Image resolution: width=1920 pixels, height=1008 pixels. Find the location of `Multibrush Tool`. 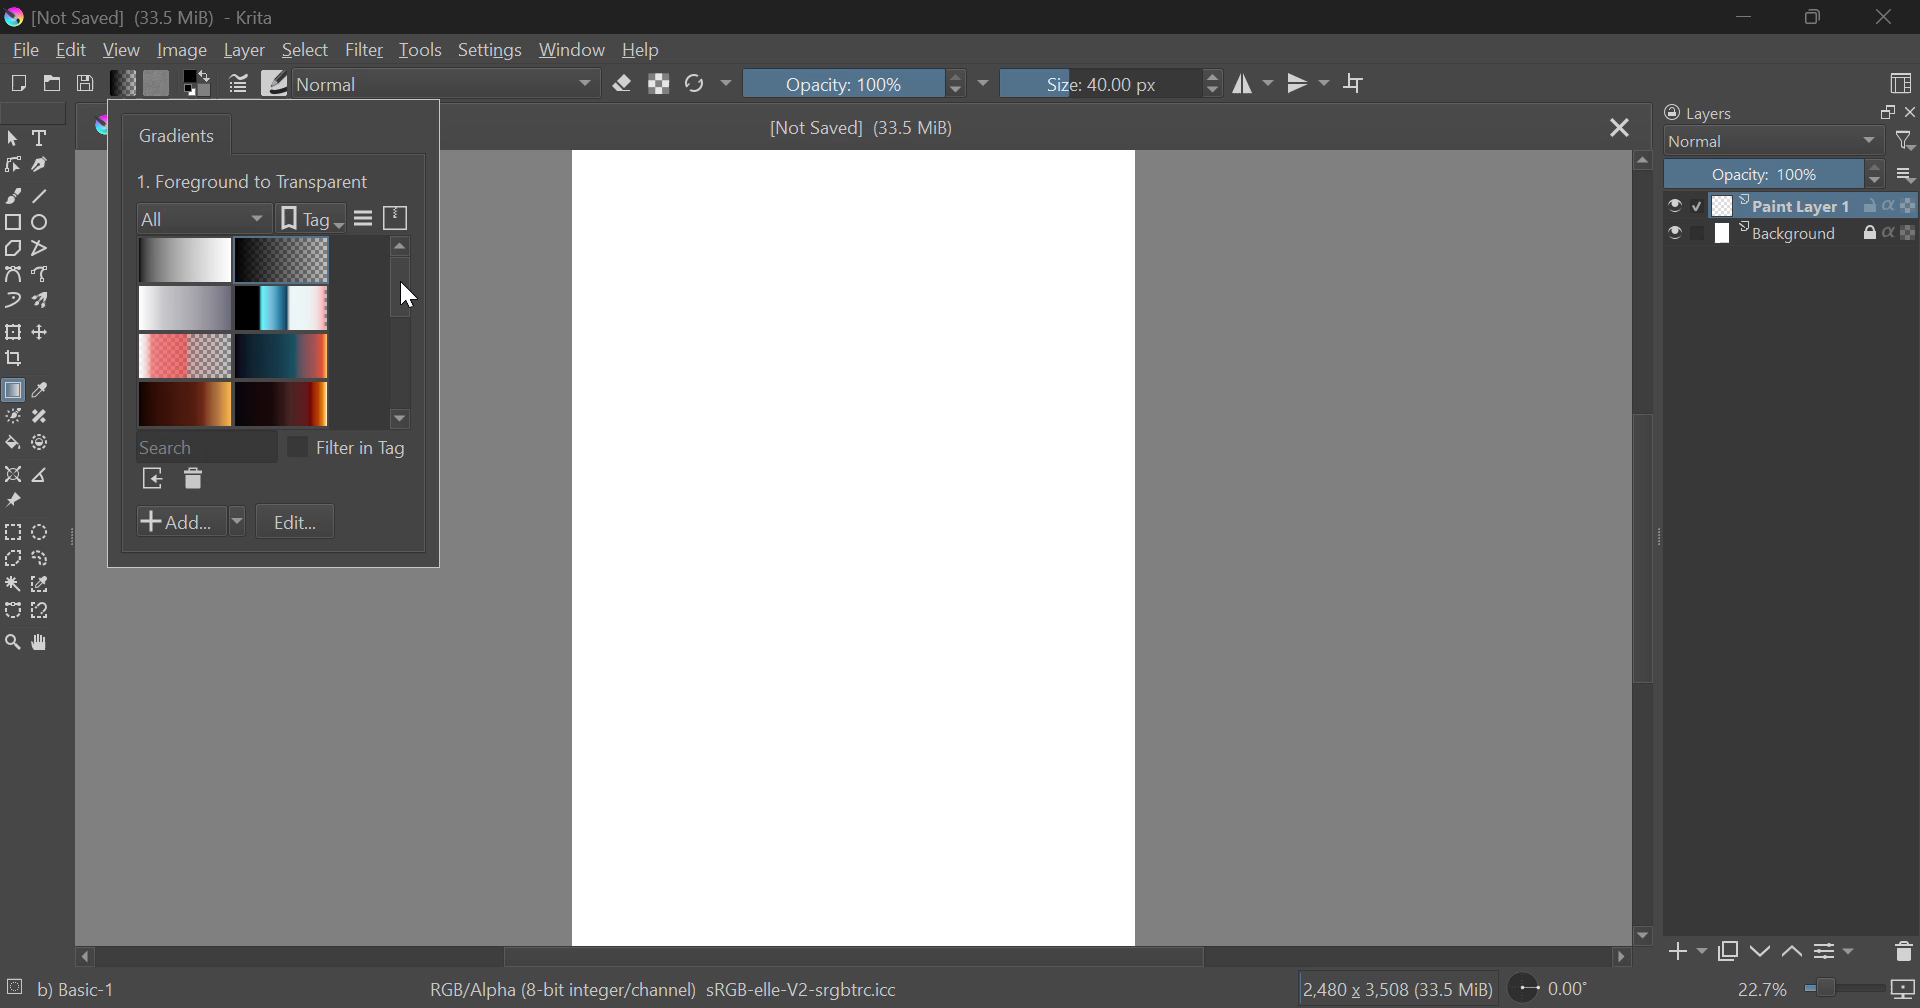

Multibrush Tool is located at coordinates (40, 302).